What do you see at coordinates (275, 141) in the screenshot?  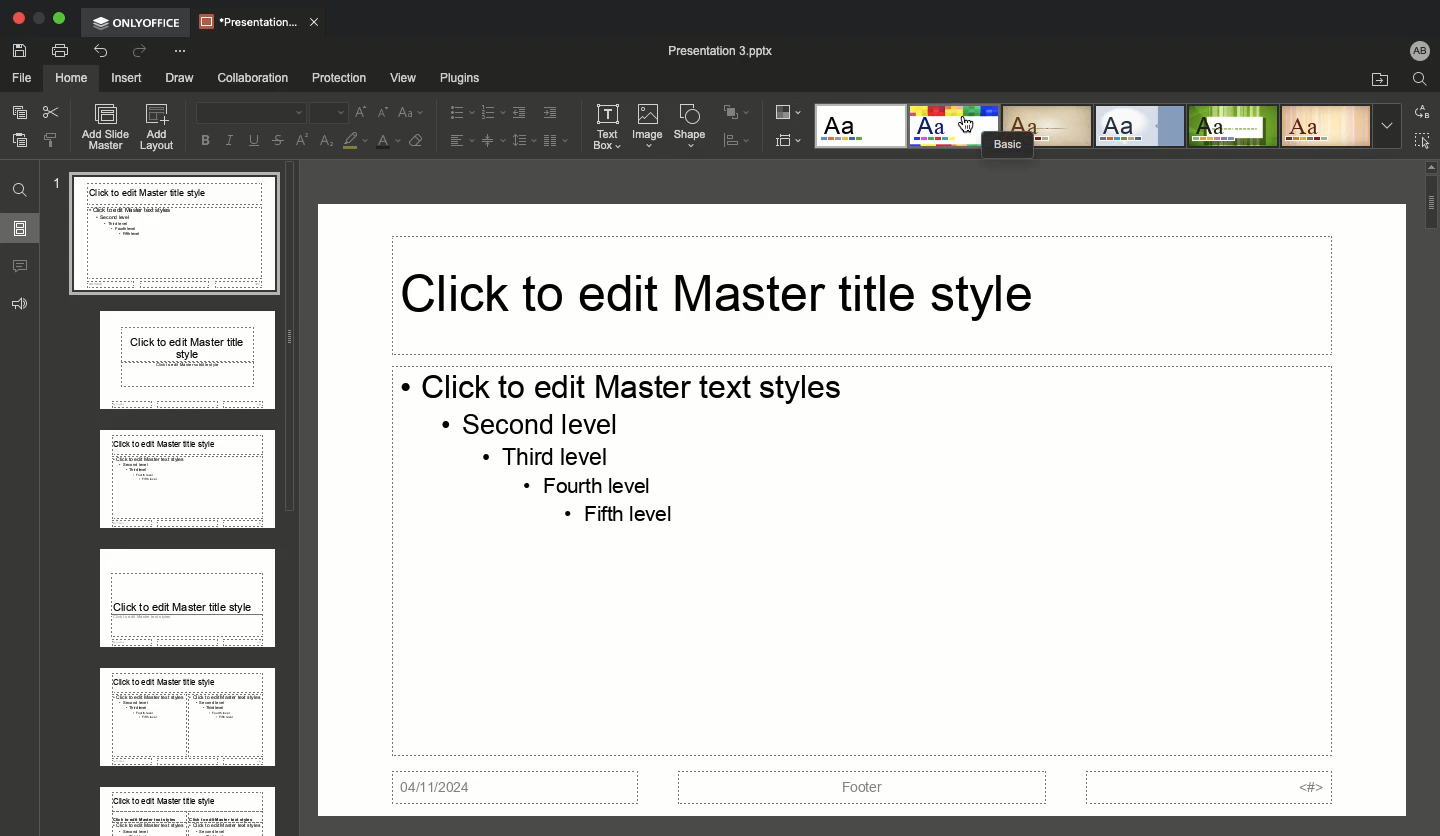 I see `Strikethrough` at bounding box center [275, 141].